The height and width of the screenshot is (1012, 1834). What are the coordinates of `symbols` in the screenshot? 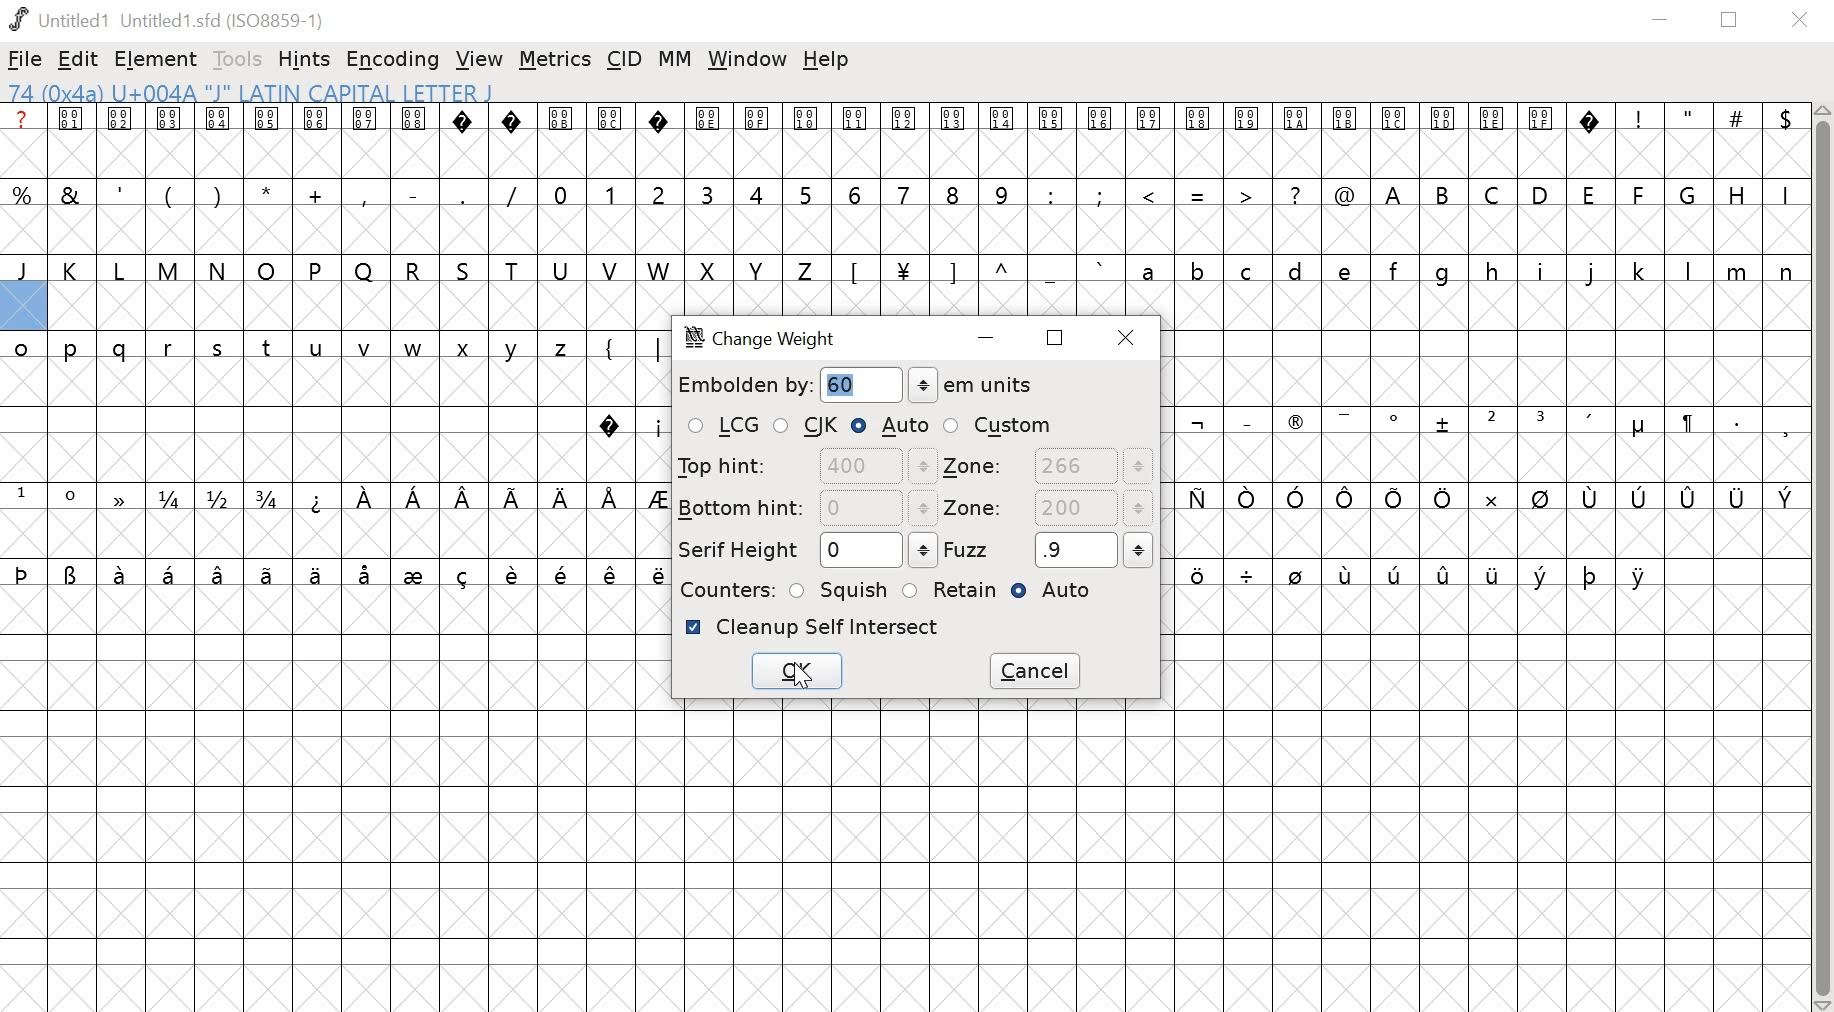 It's located at (1483, 499).